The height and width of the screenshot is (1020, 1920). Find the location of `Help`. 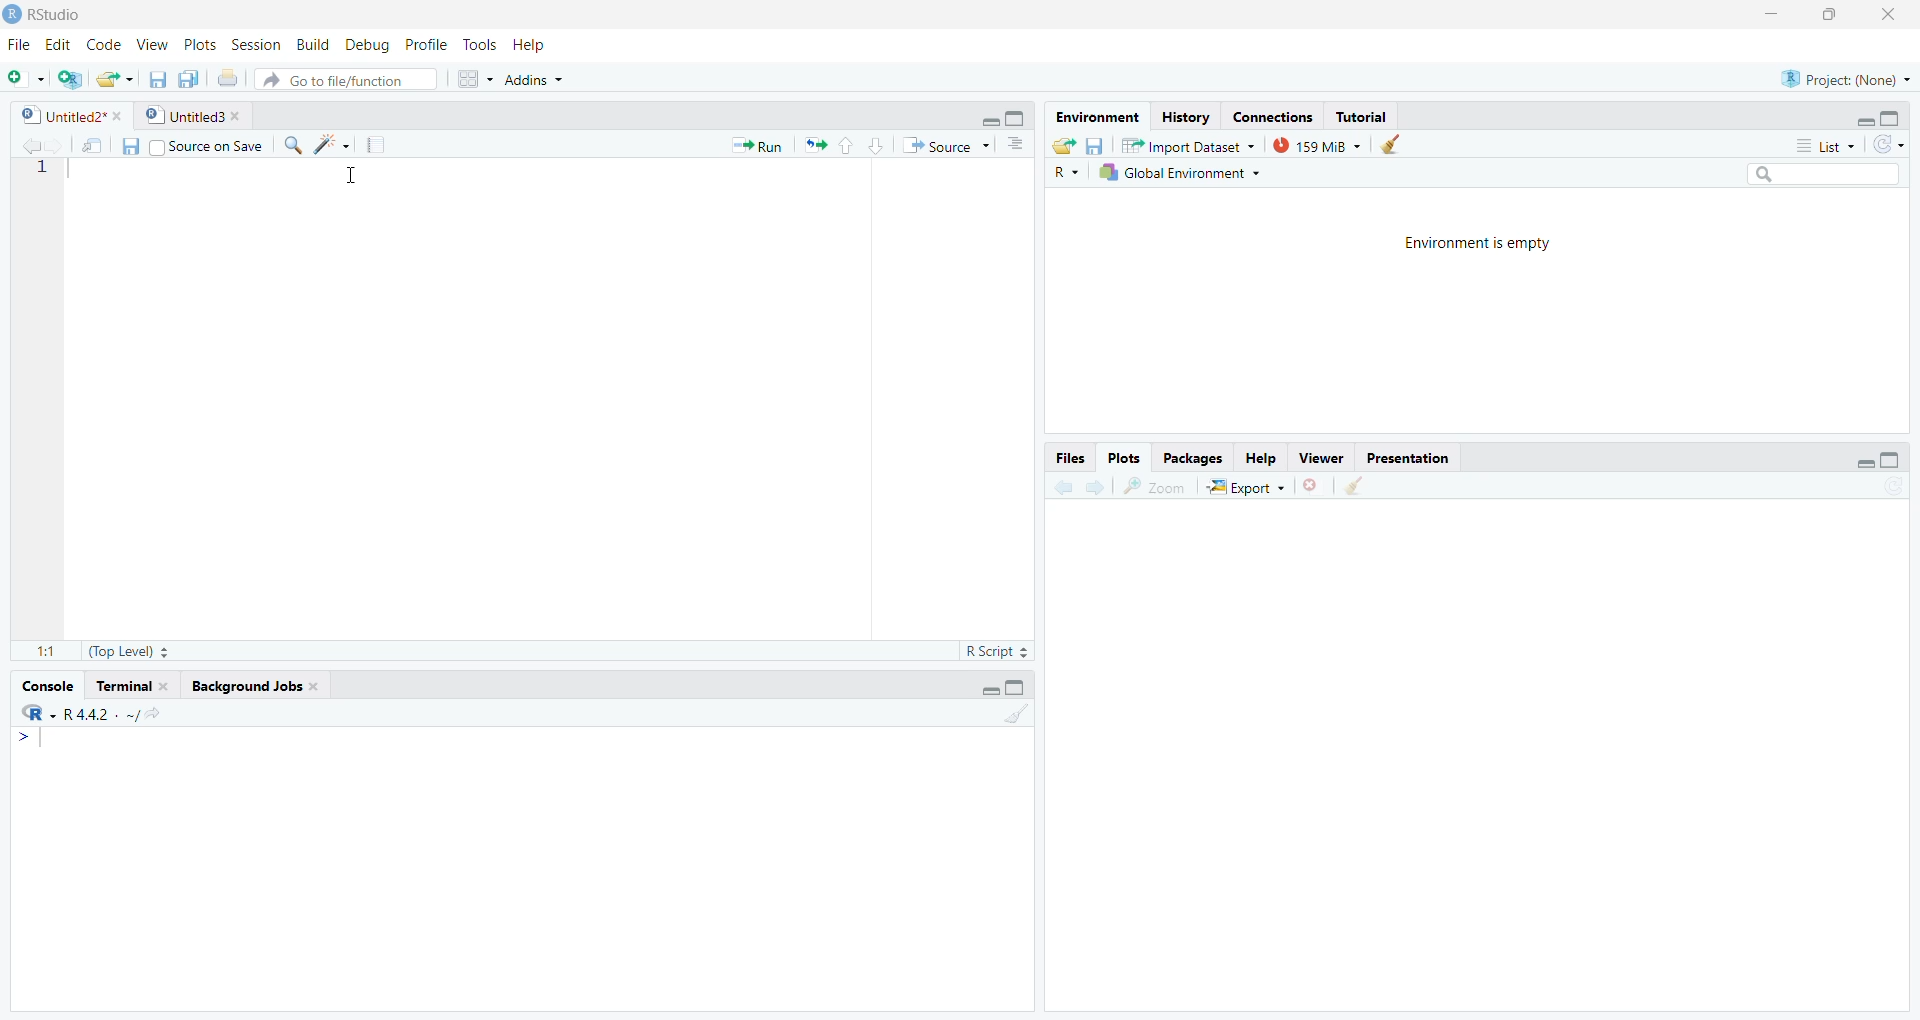

Help is located at coordinates (532, 44).